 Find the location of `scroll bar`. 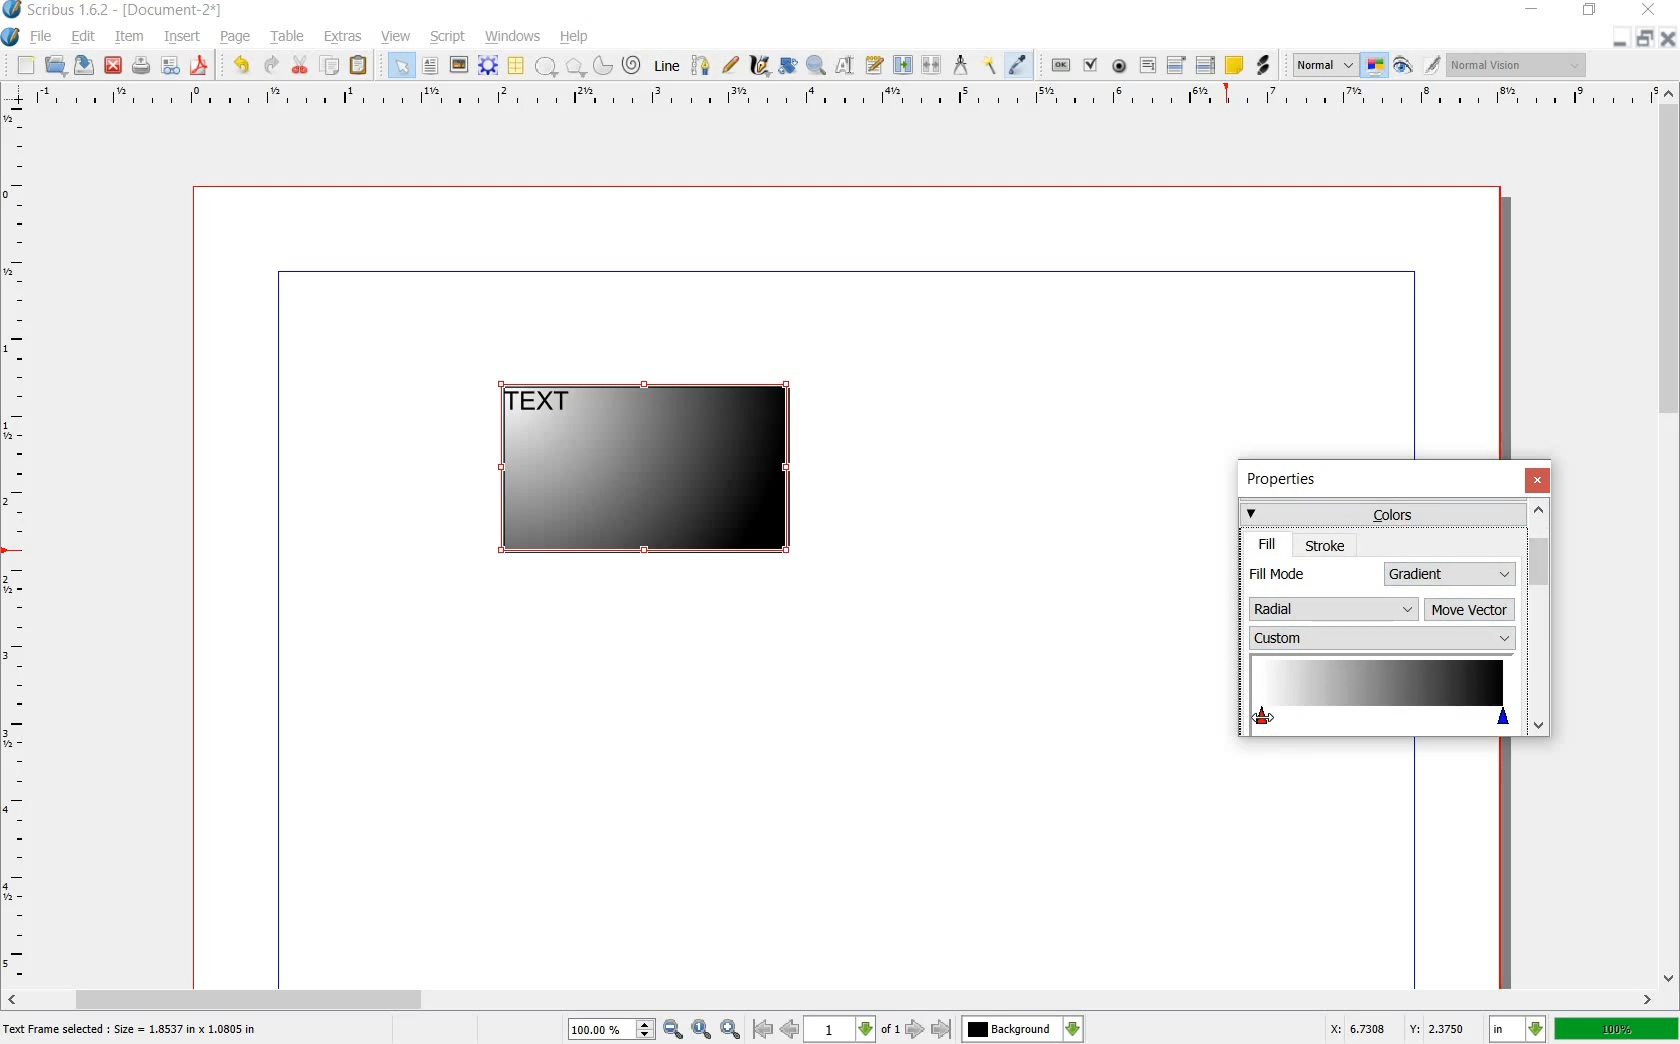

scroll bar is located at coordinates (832, 998).